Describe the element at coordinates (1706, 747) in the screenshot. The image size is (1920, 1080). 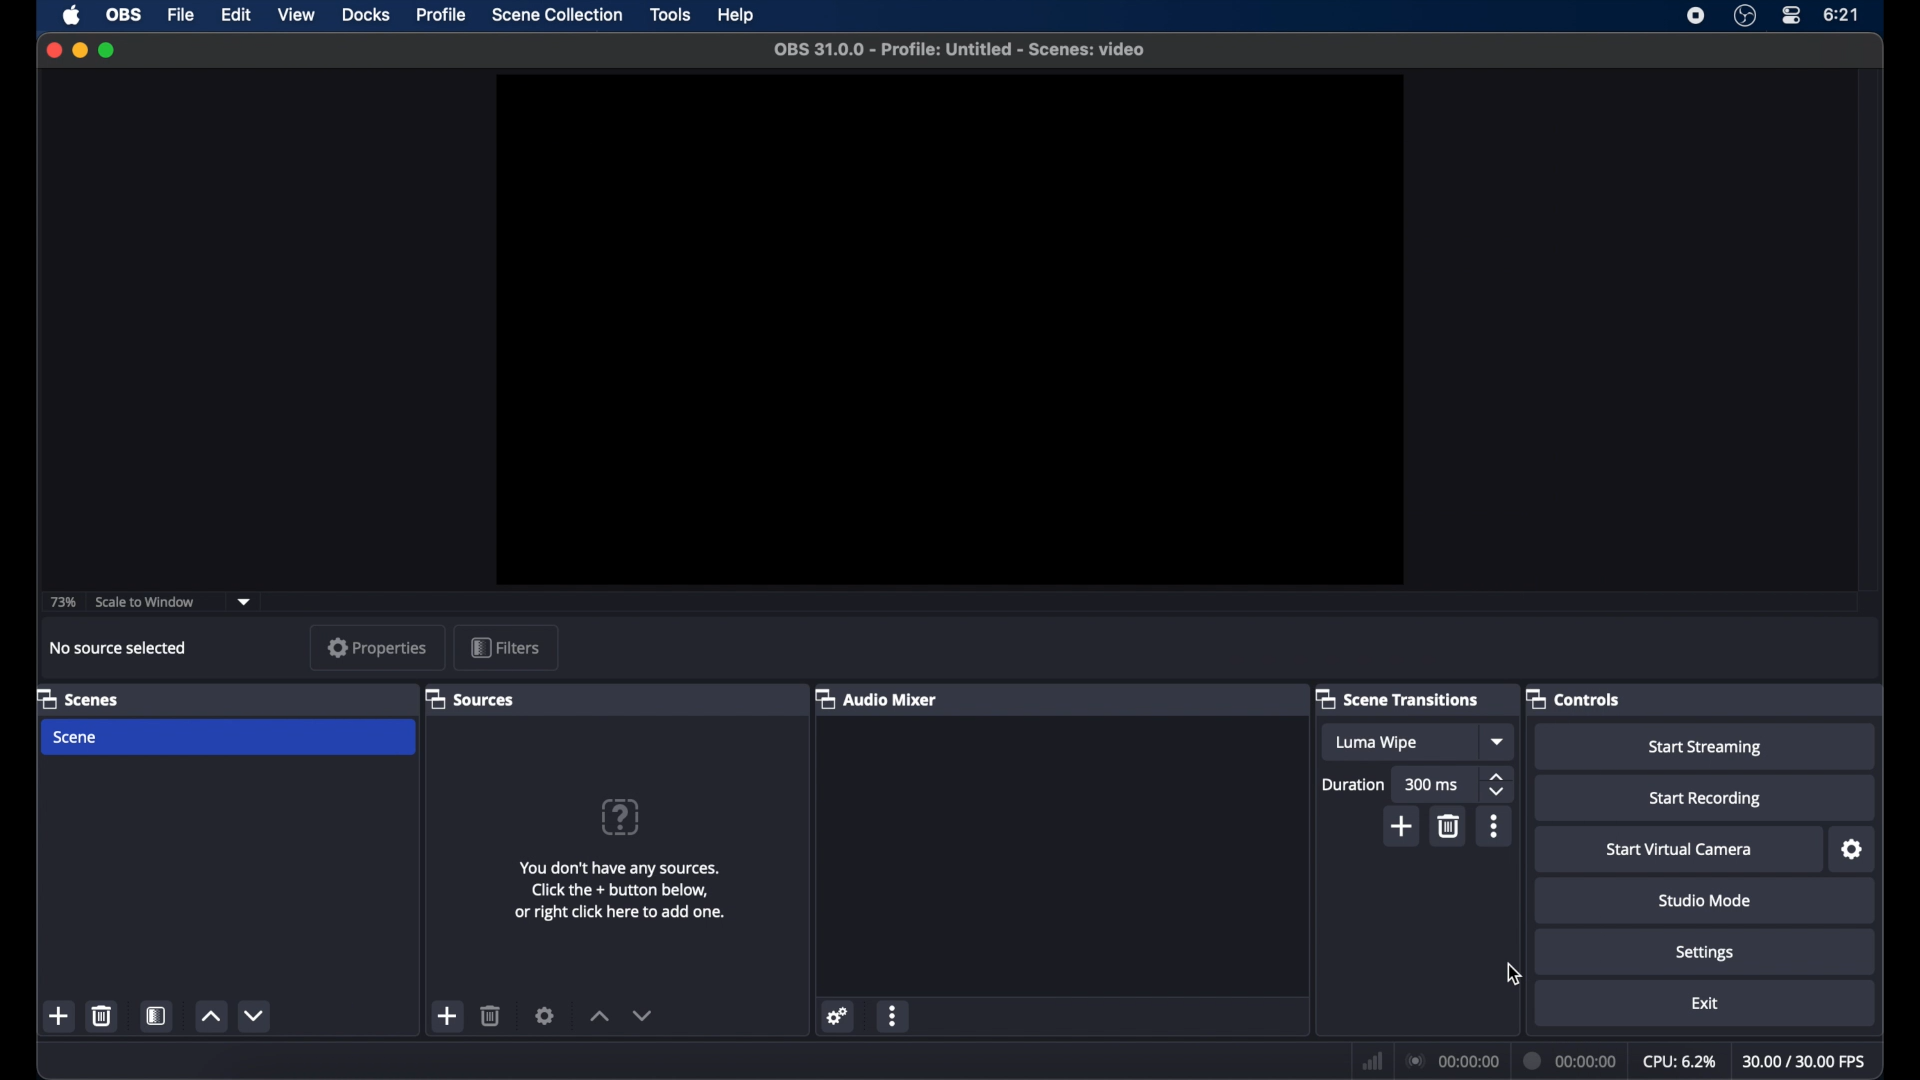
I see `start streaming` at that location.